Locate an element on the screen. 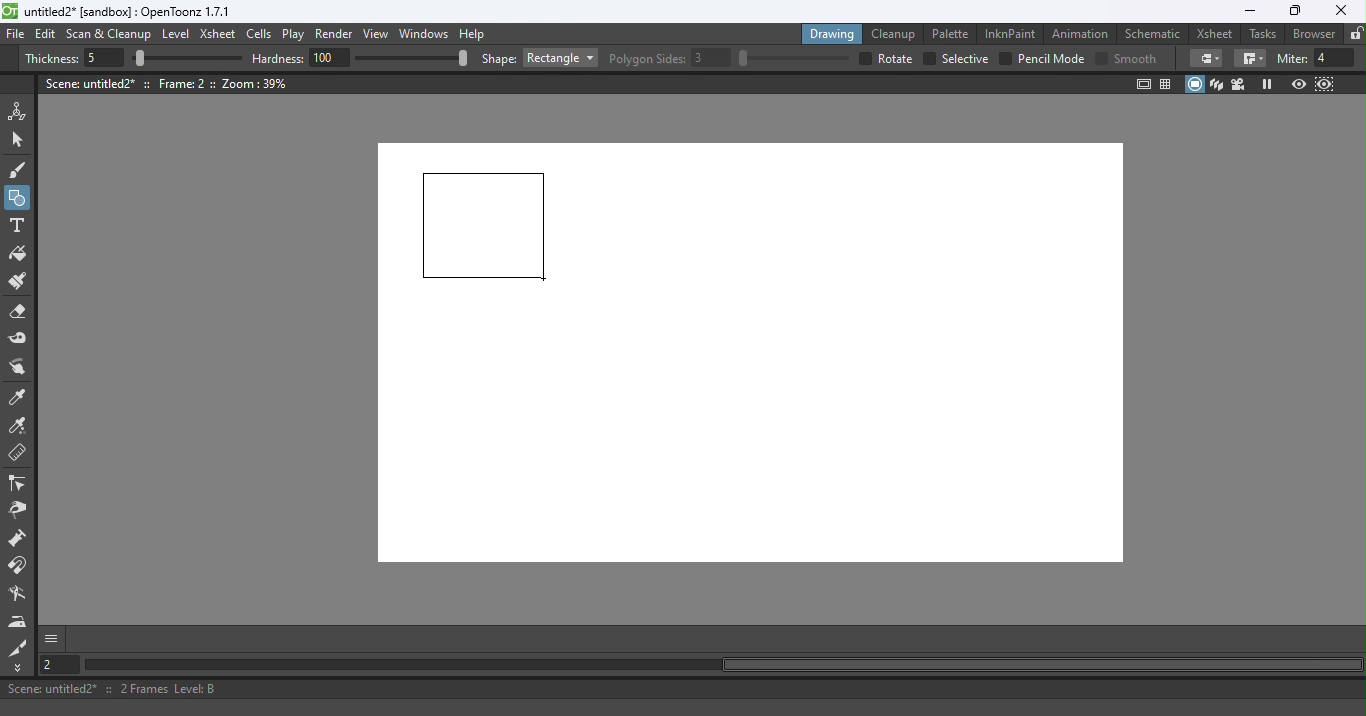 The image size is (1366, 716). More options is located at coordinates (51, 638).